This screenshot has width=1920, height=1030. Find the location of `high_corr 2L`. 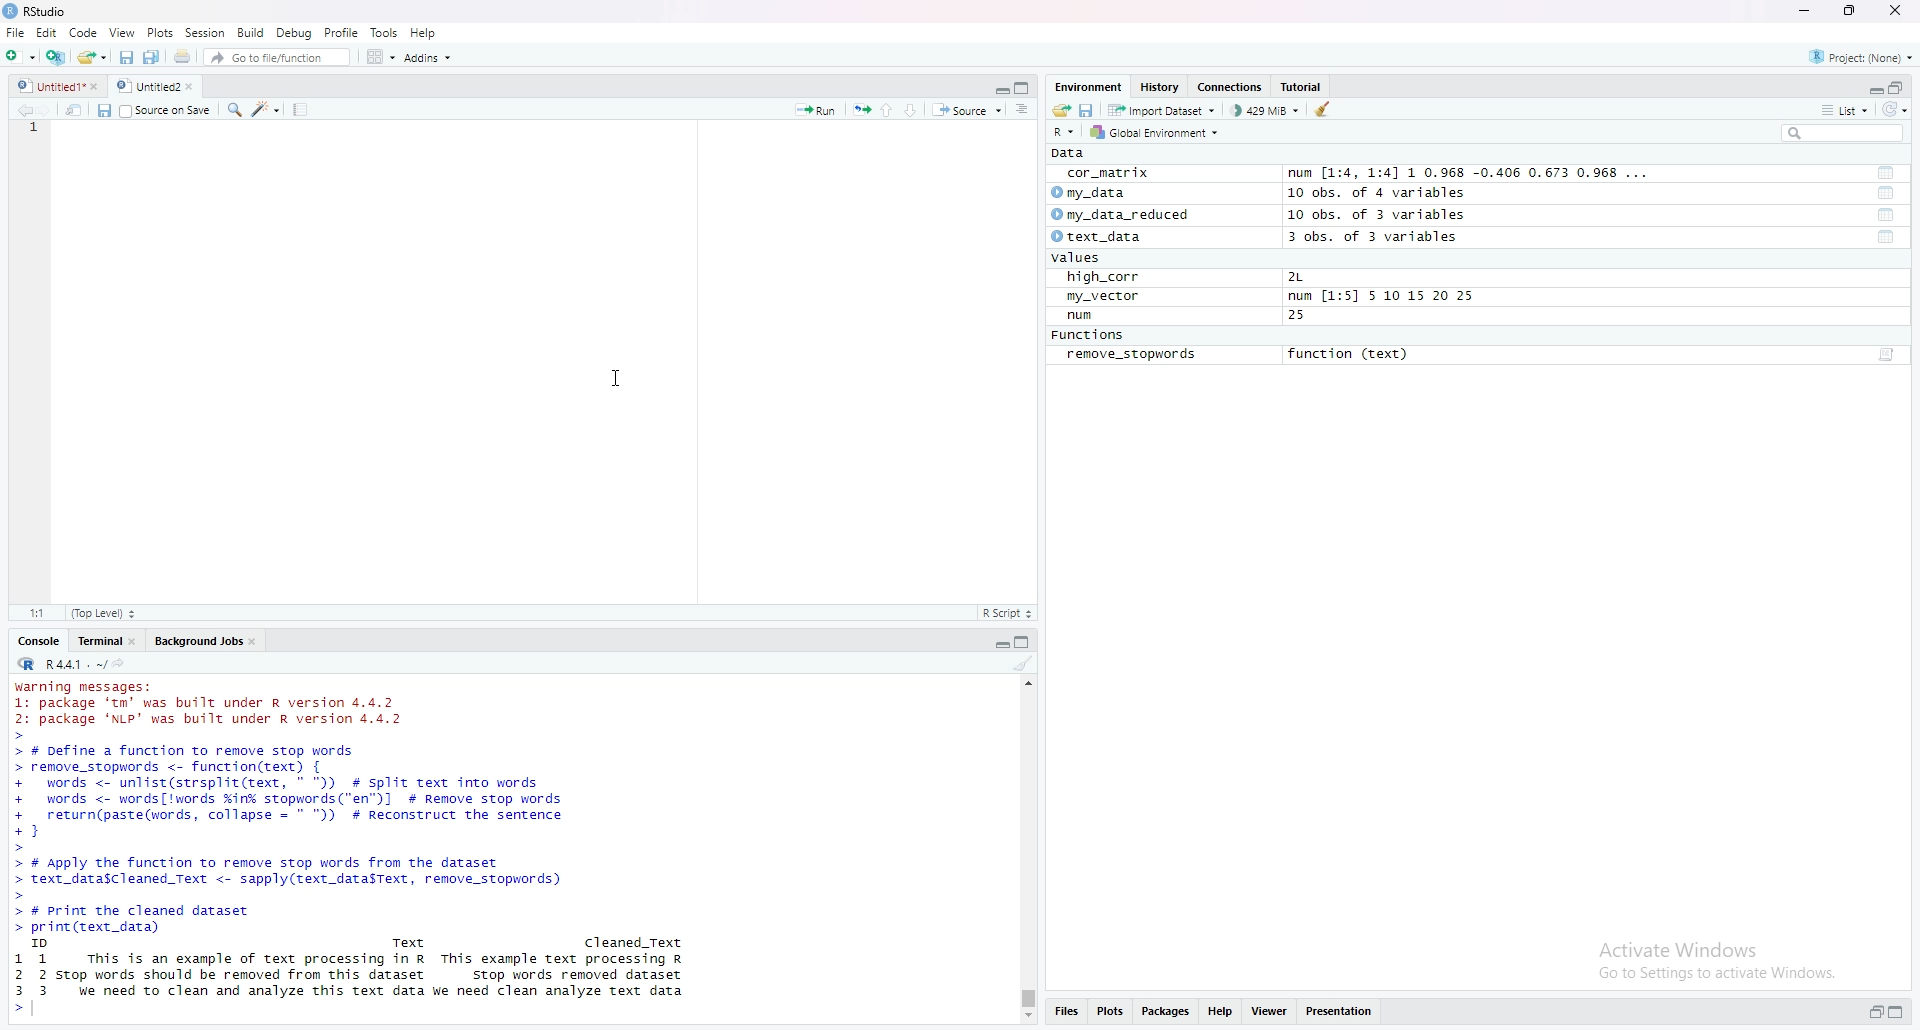

high_corr 2L is located at coordinates (1186, 276).